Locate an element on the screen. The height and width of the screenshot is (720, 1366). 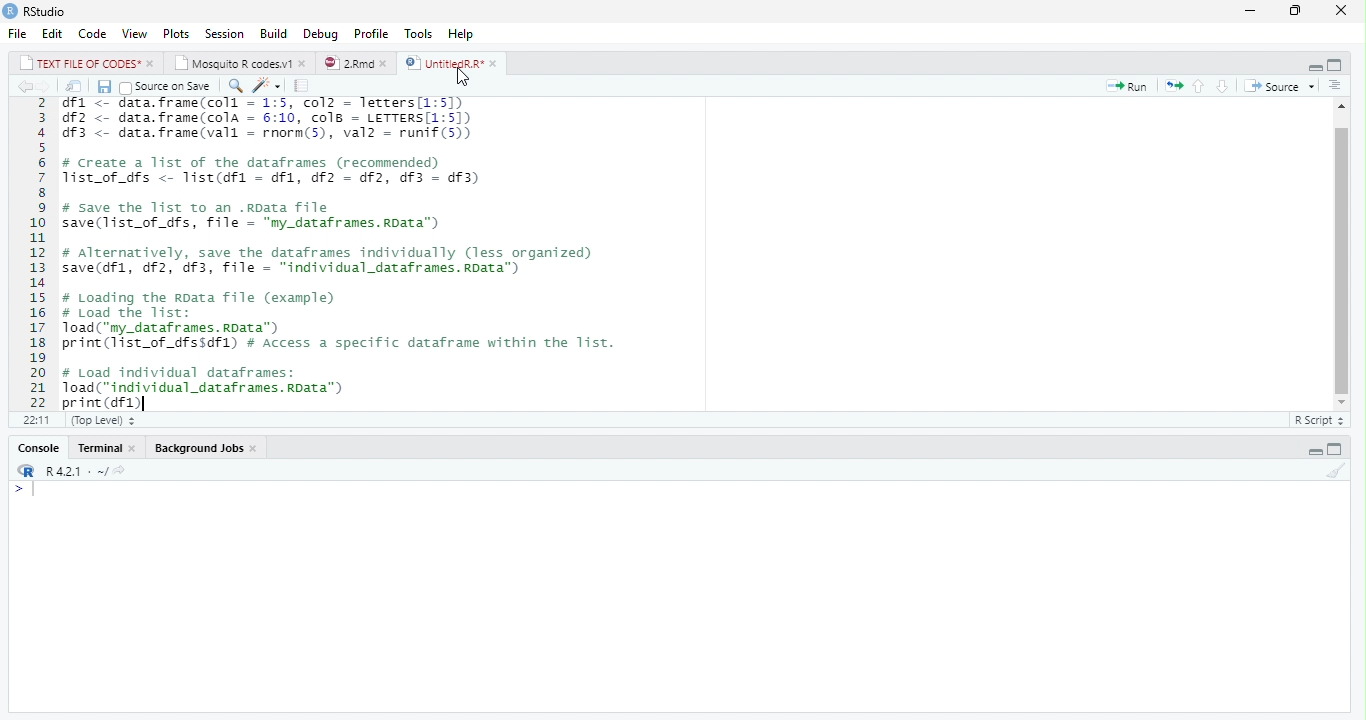
Plots is located at coordinates (176, 33).